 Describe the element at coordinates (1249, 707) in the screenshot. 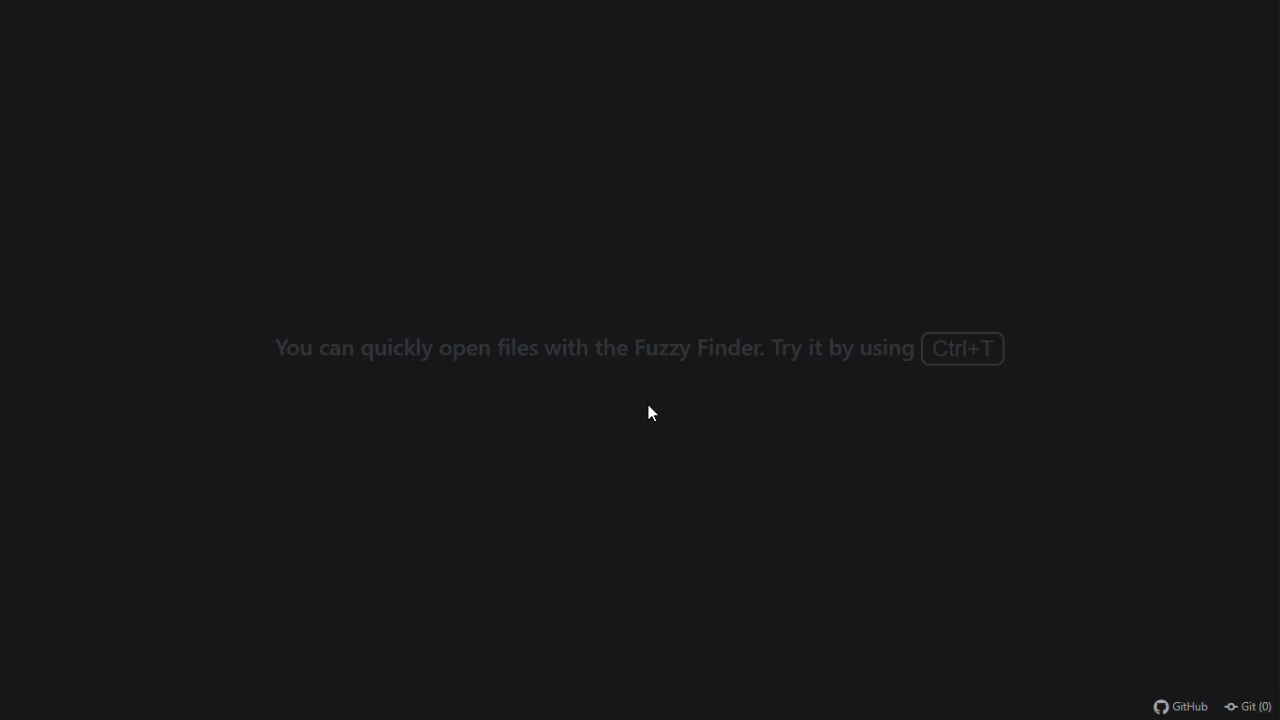

I see `git` at that location.